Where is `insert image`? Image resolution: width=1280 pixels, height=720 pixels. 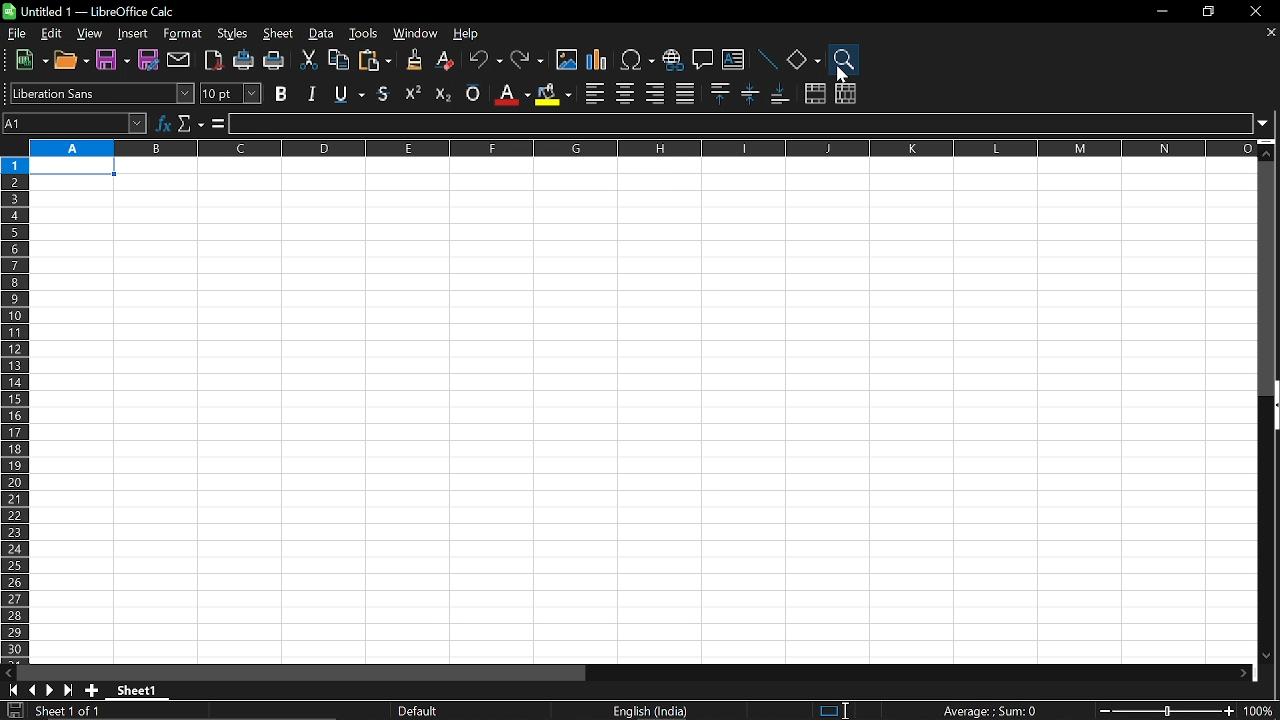 insert image is located at coordinates (567, 60).